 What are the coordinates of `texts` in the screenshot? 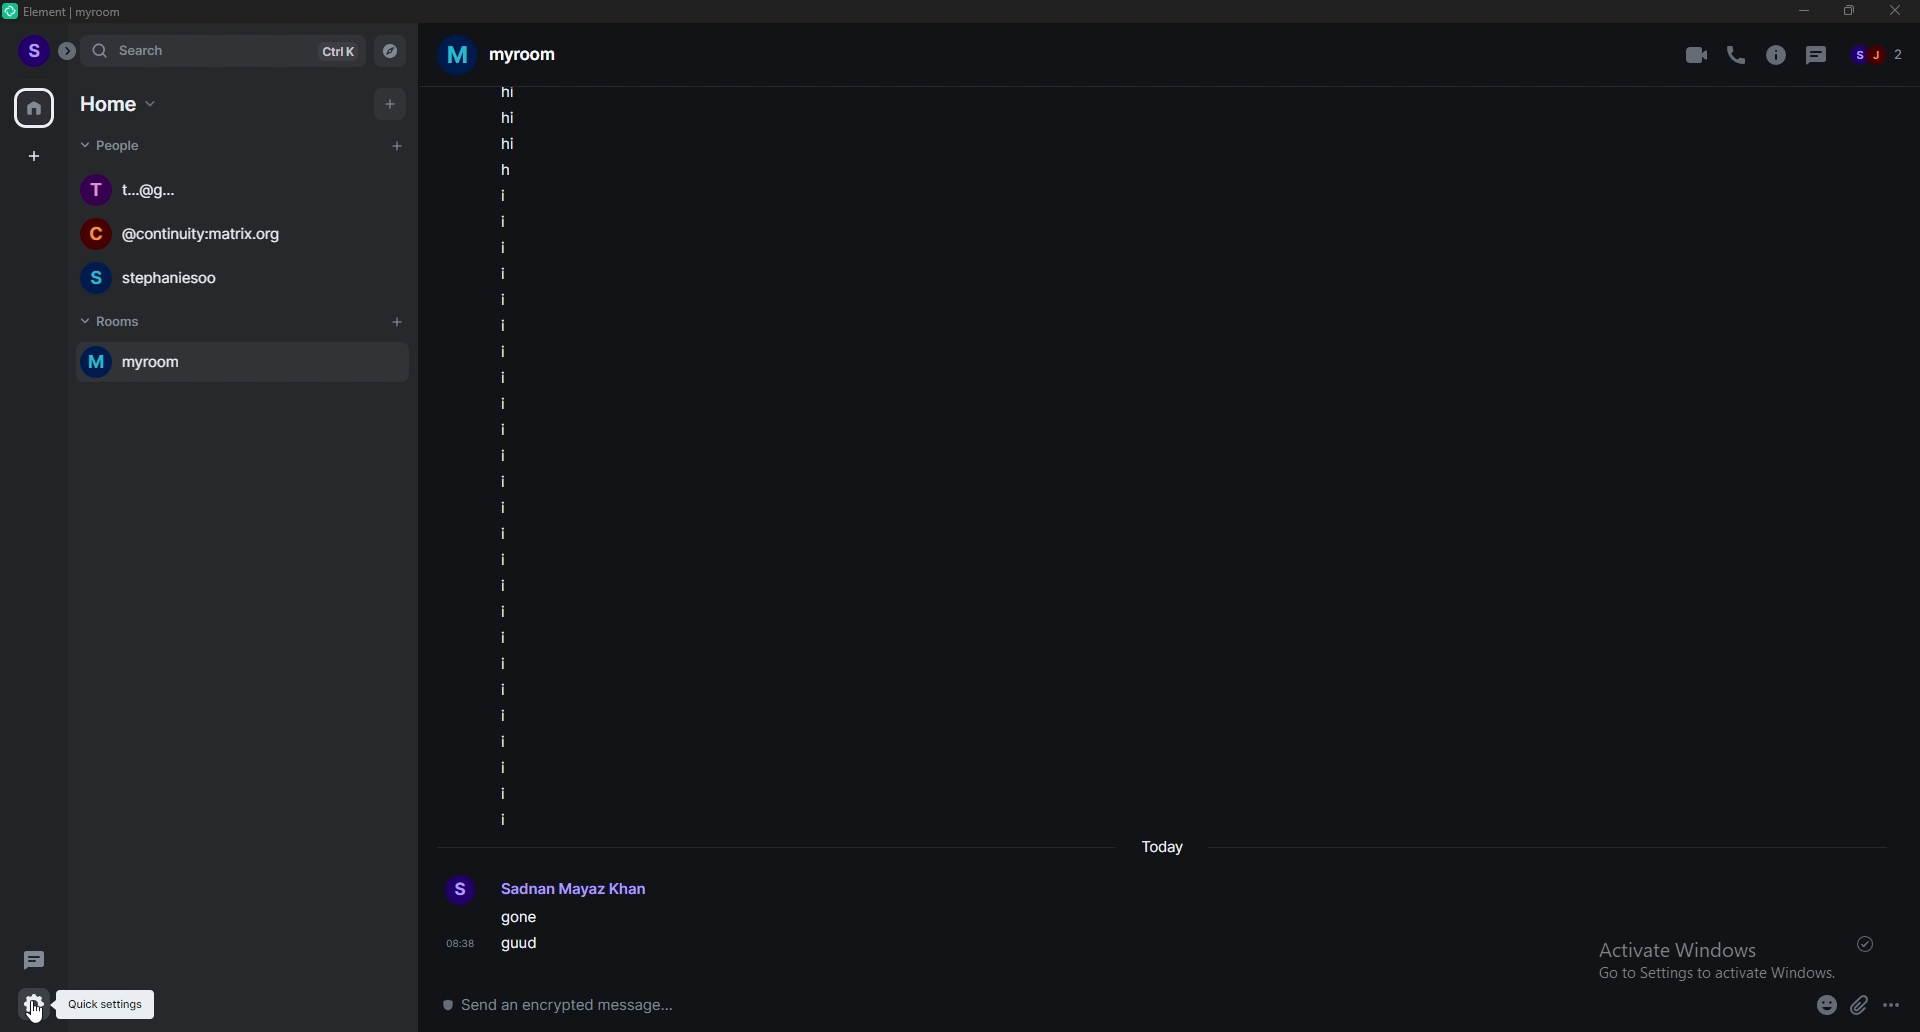 It's located at (510, 456).